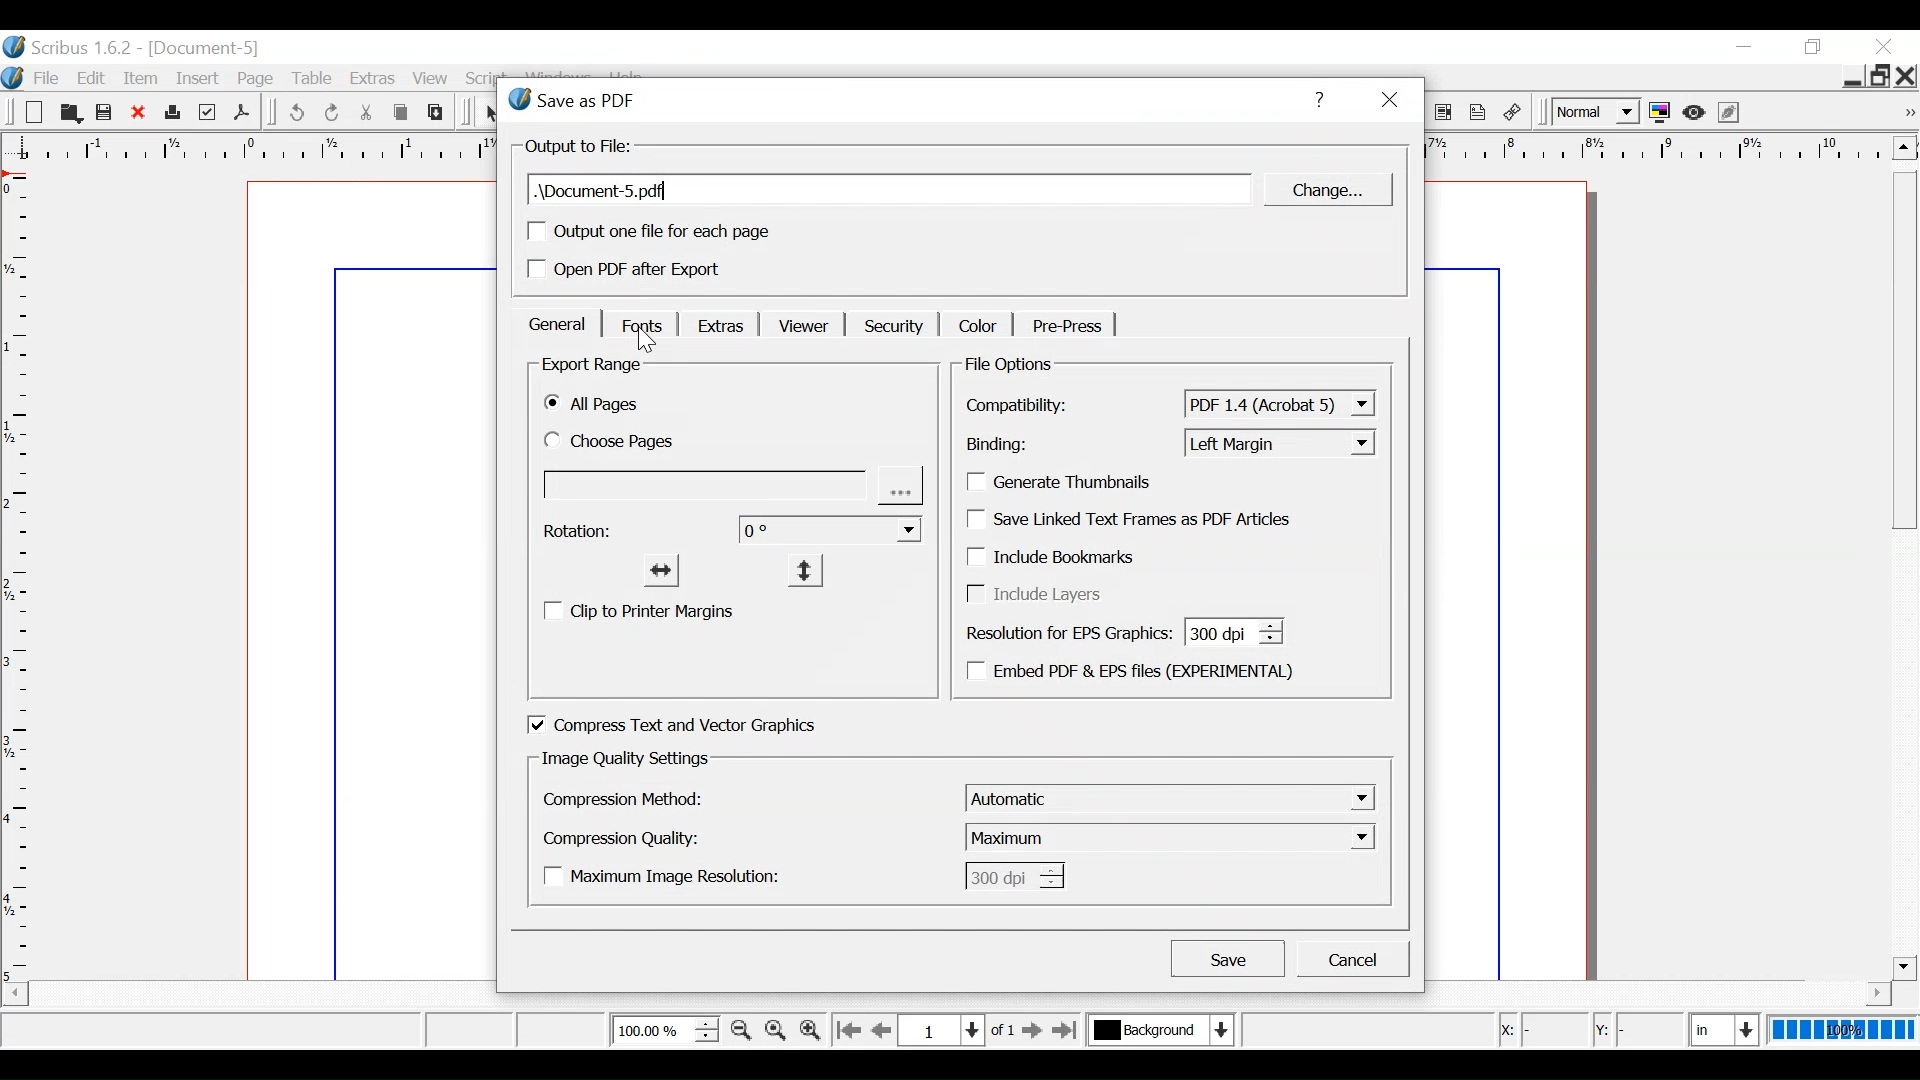  Describe the element at coordinates (580, 147) in the screenshot. I see `Output of file` at that location.